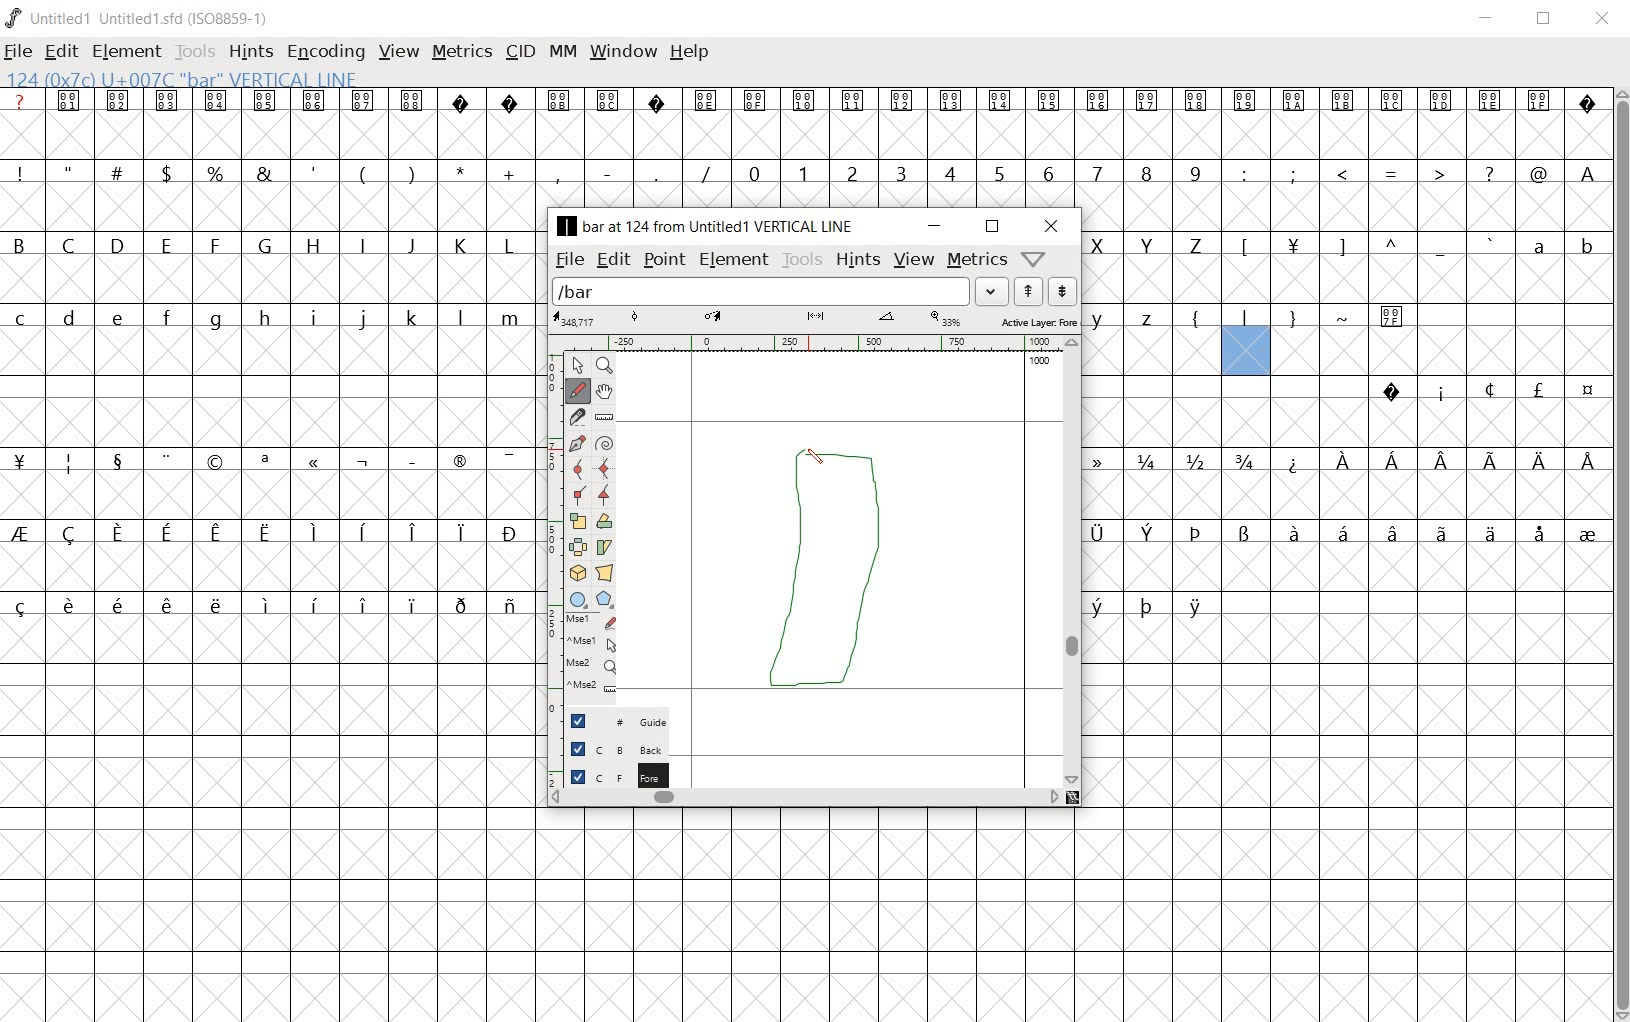 This screenshot has width=1630, height=1022. I want to click on encoding, so click(327, 51).